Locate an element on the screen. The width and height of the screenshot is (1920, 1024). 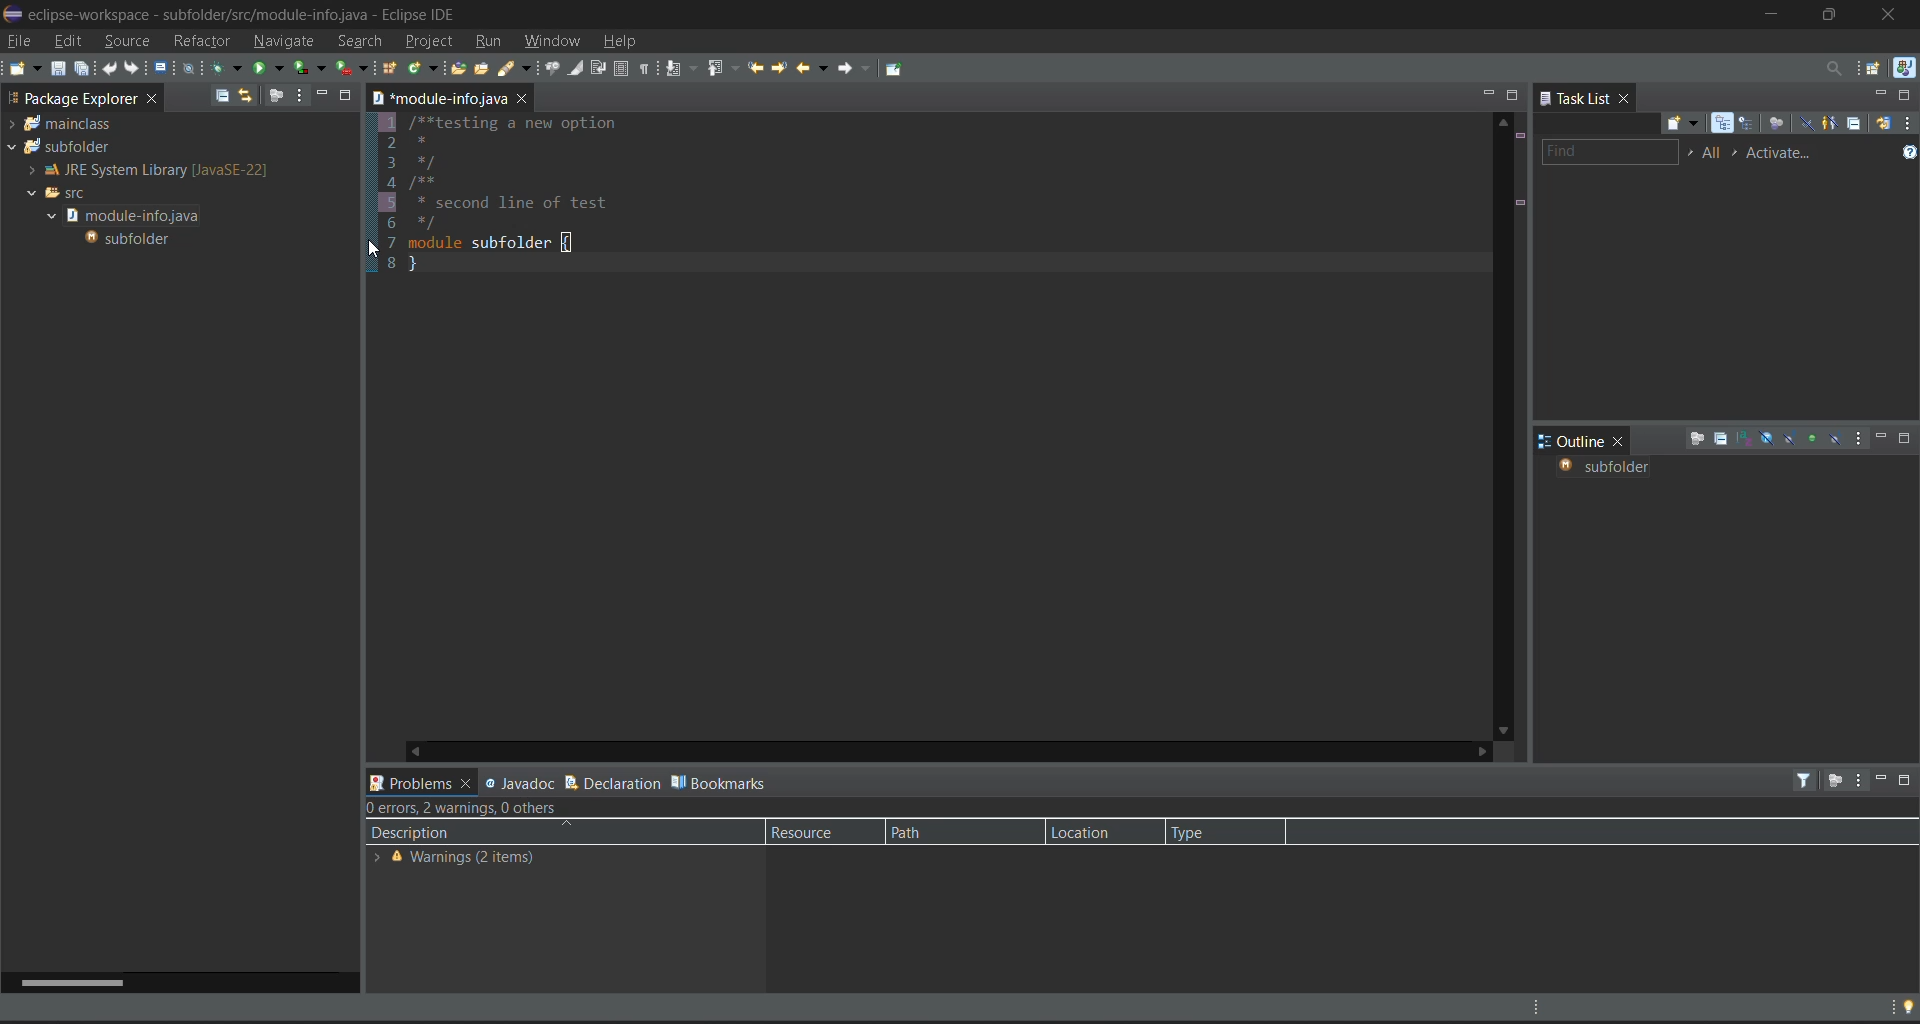
focus on active task is located at coordinates (1833, 782).